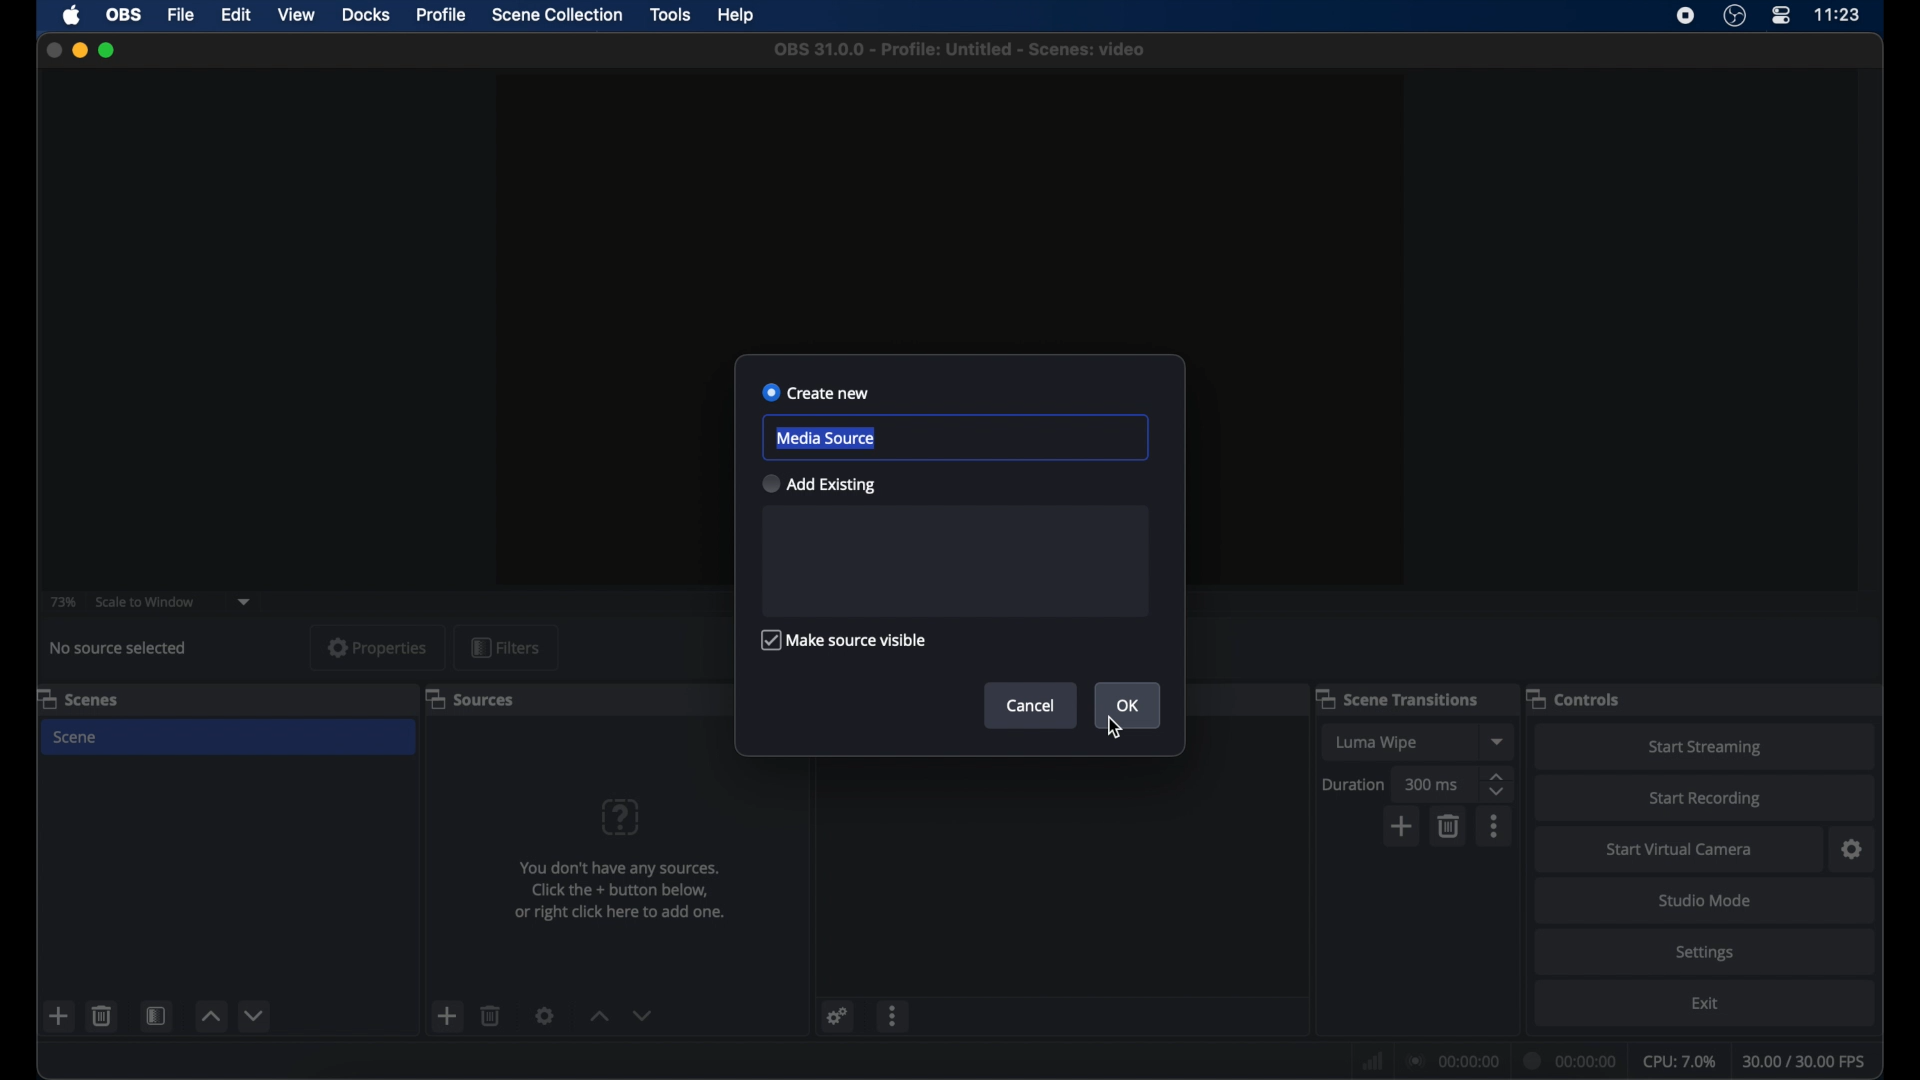 The height and width of the screenshot is (1080, 1920). I want to click on delete, so click(491, 1015).